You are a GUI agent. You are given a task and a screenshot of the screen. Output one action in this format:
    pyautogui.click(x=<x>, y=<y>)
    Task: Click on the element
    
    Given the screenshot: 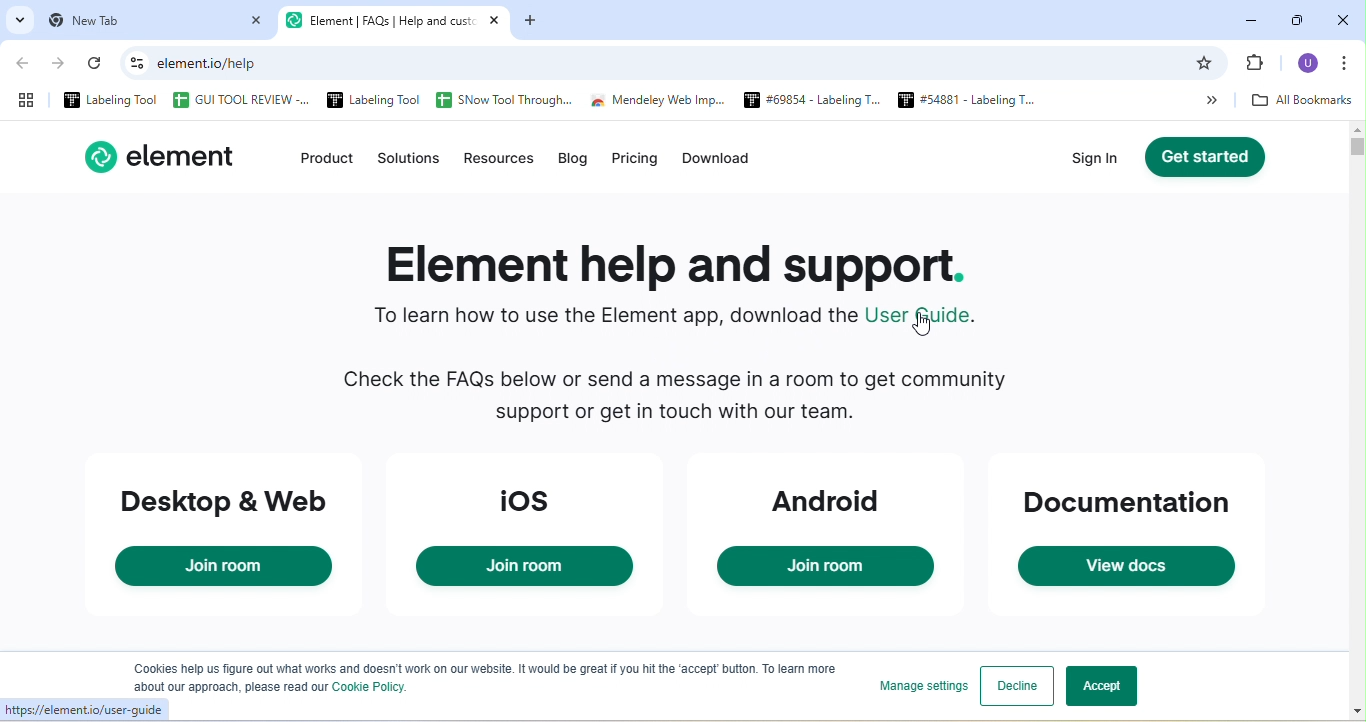 What is the action you would take?
    pyautogui.click(x=167, y=155)
    